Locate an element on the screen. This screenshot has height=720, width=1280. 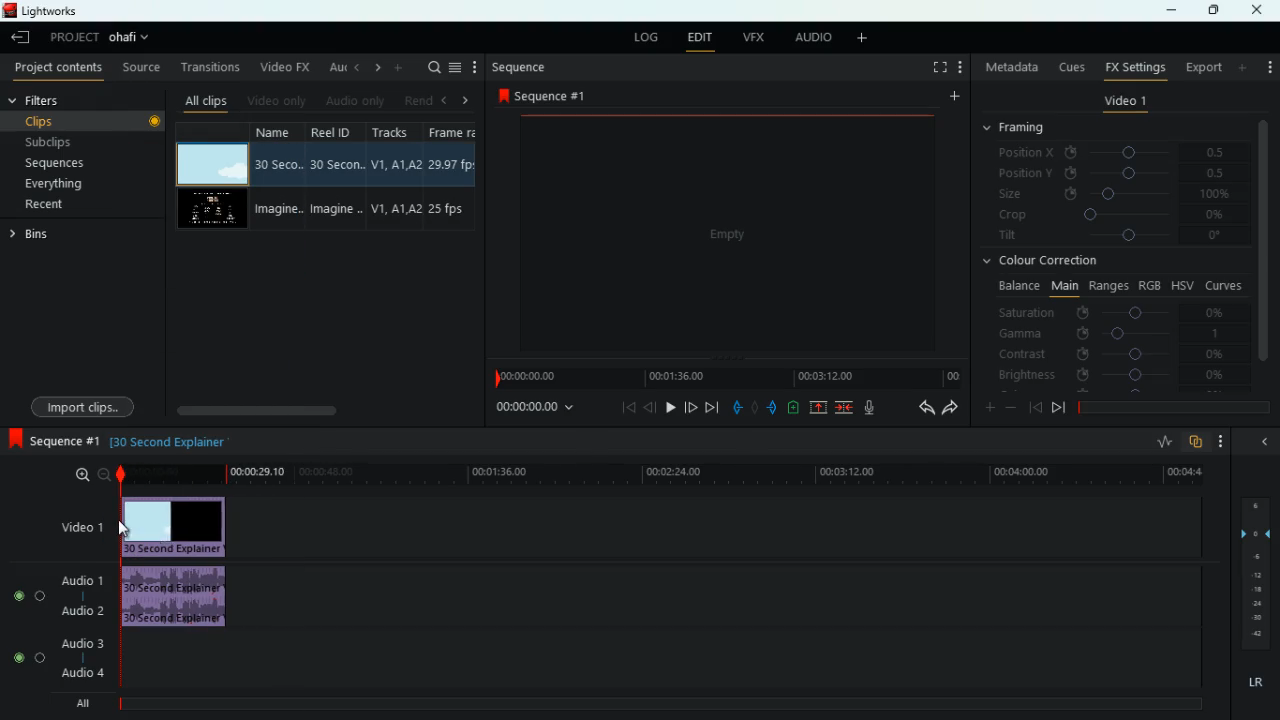
more is located at coordinates (1222, 442).